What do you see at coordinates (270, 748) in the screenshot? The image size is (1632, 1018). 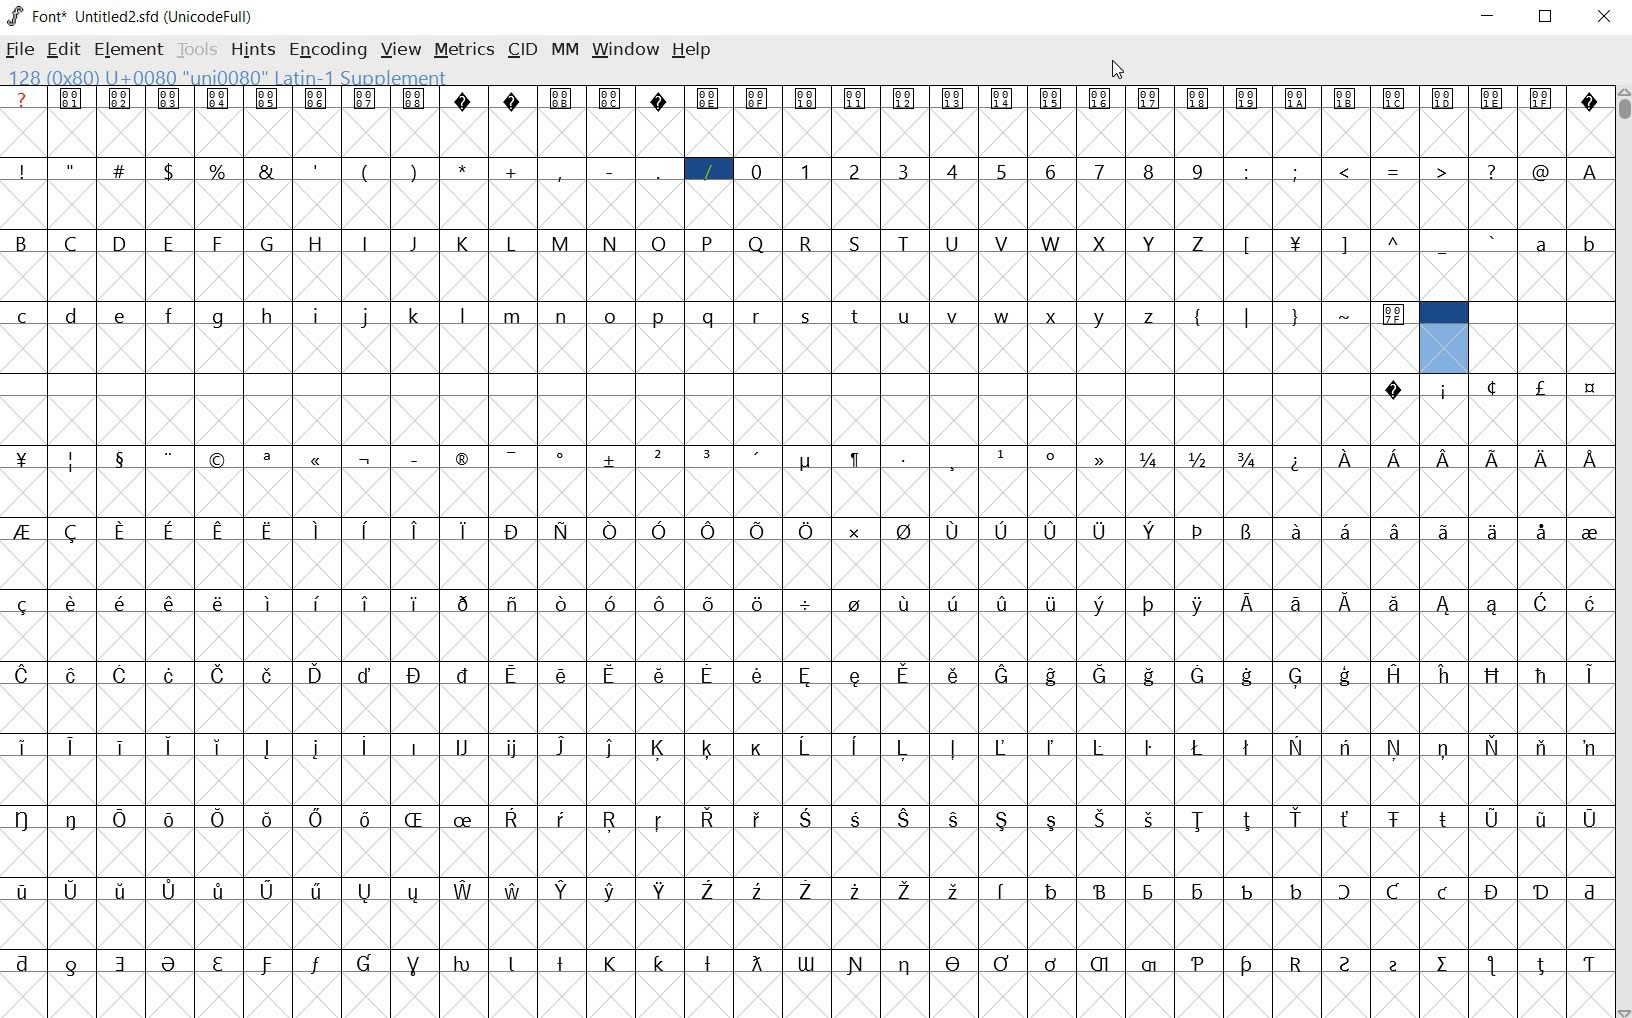 I see `Symbol` at bounding box center [270, 748].